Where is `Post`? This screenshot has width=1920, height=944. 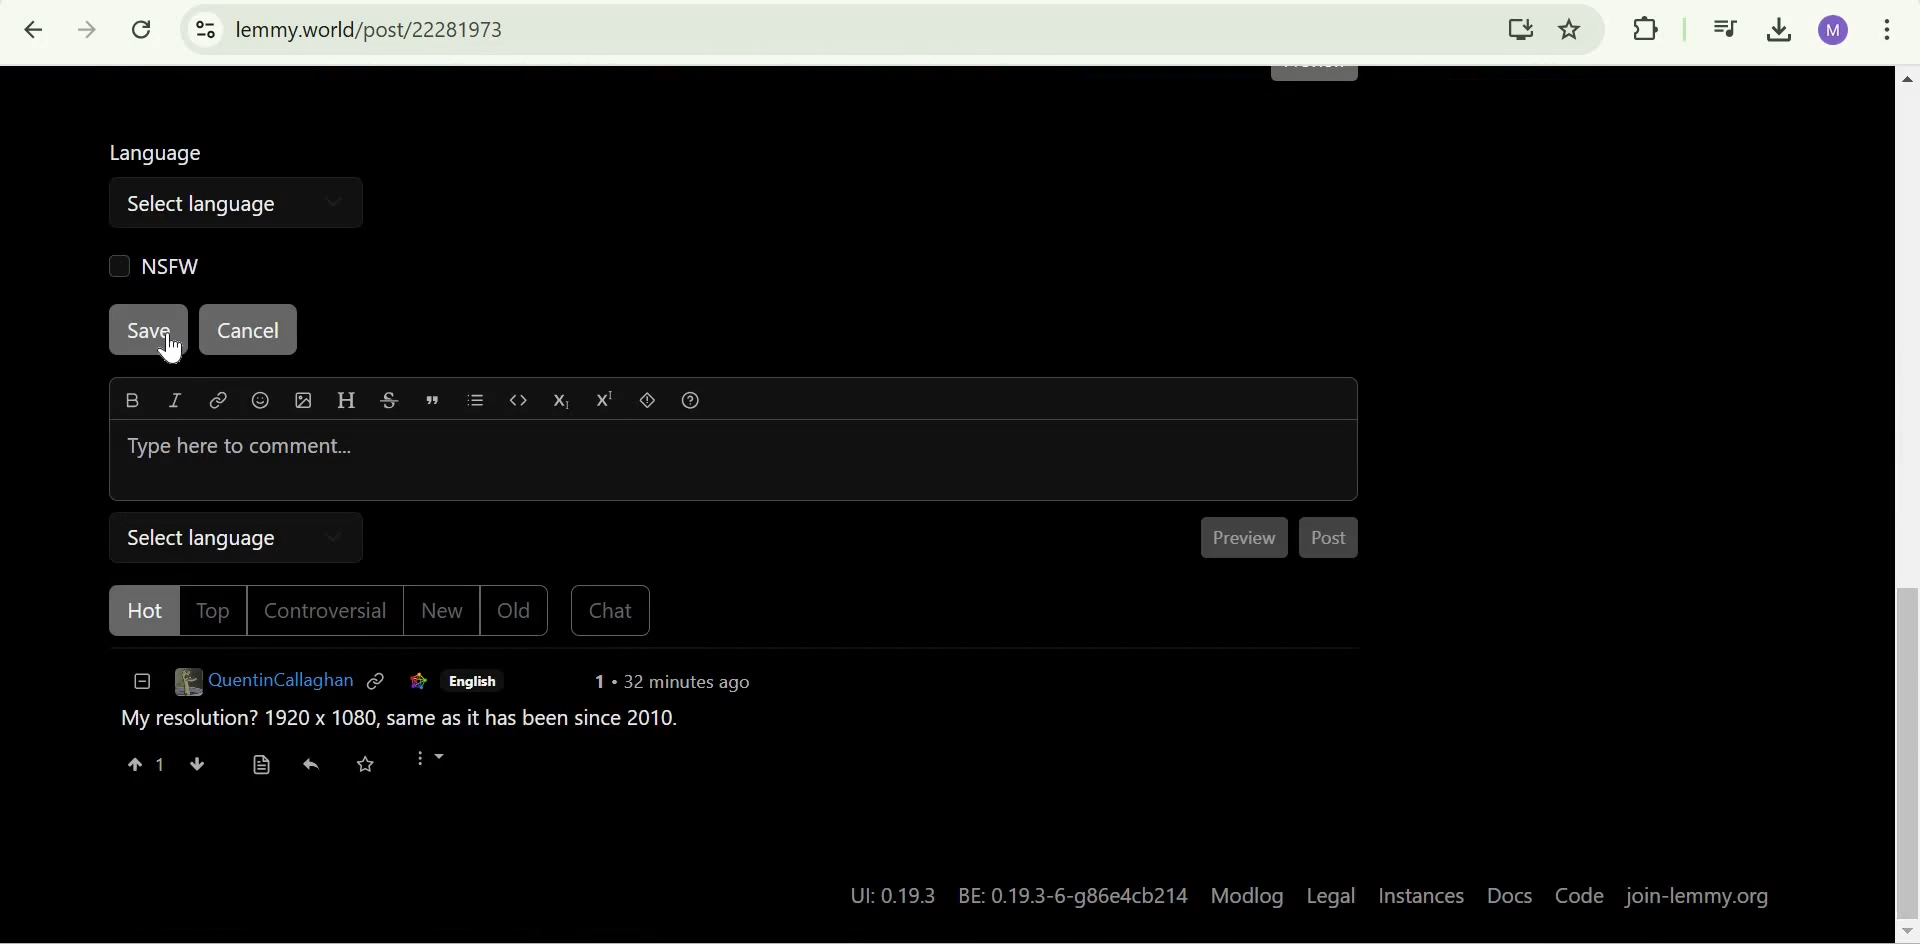
Post is located at coordinates (1333, 542).